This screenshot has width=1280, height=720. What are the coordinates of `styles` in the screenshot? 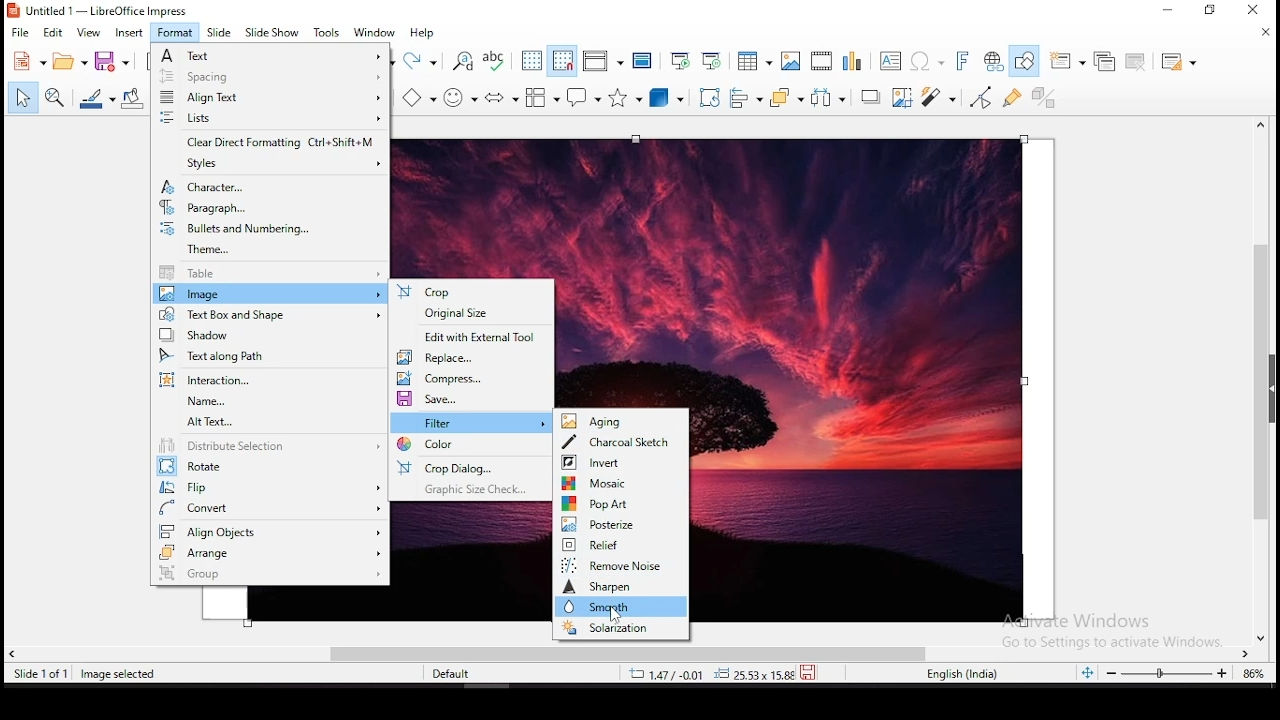 It's located at (272, 164).